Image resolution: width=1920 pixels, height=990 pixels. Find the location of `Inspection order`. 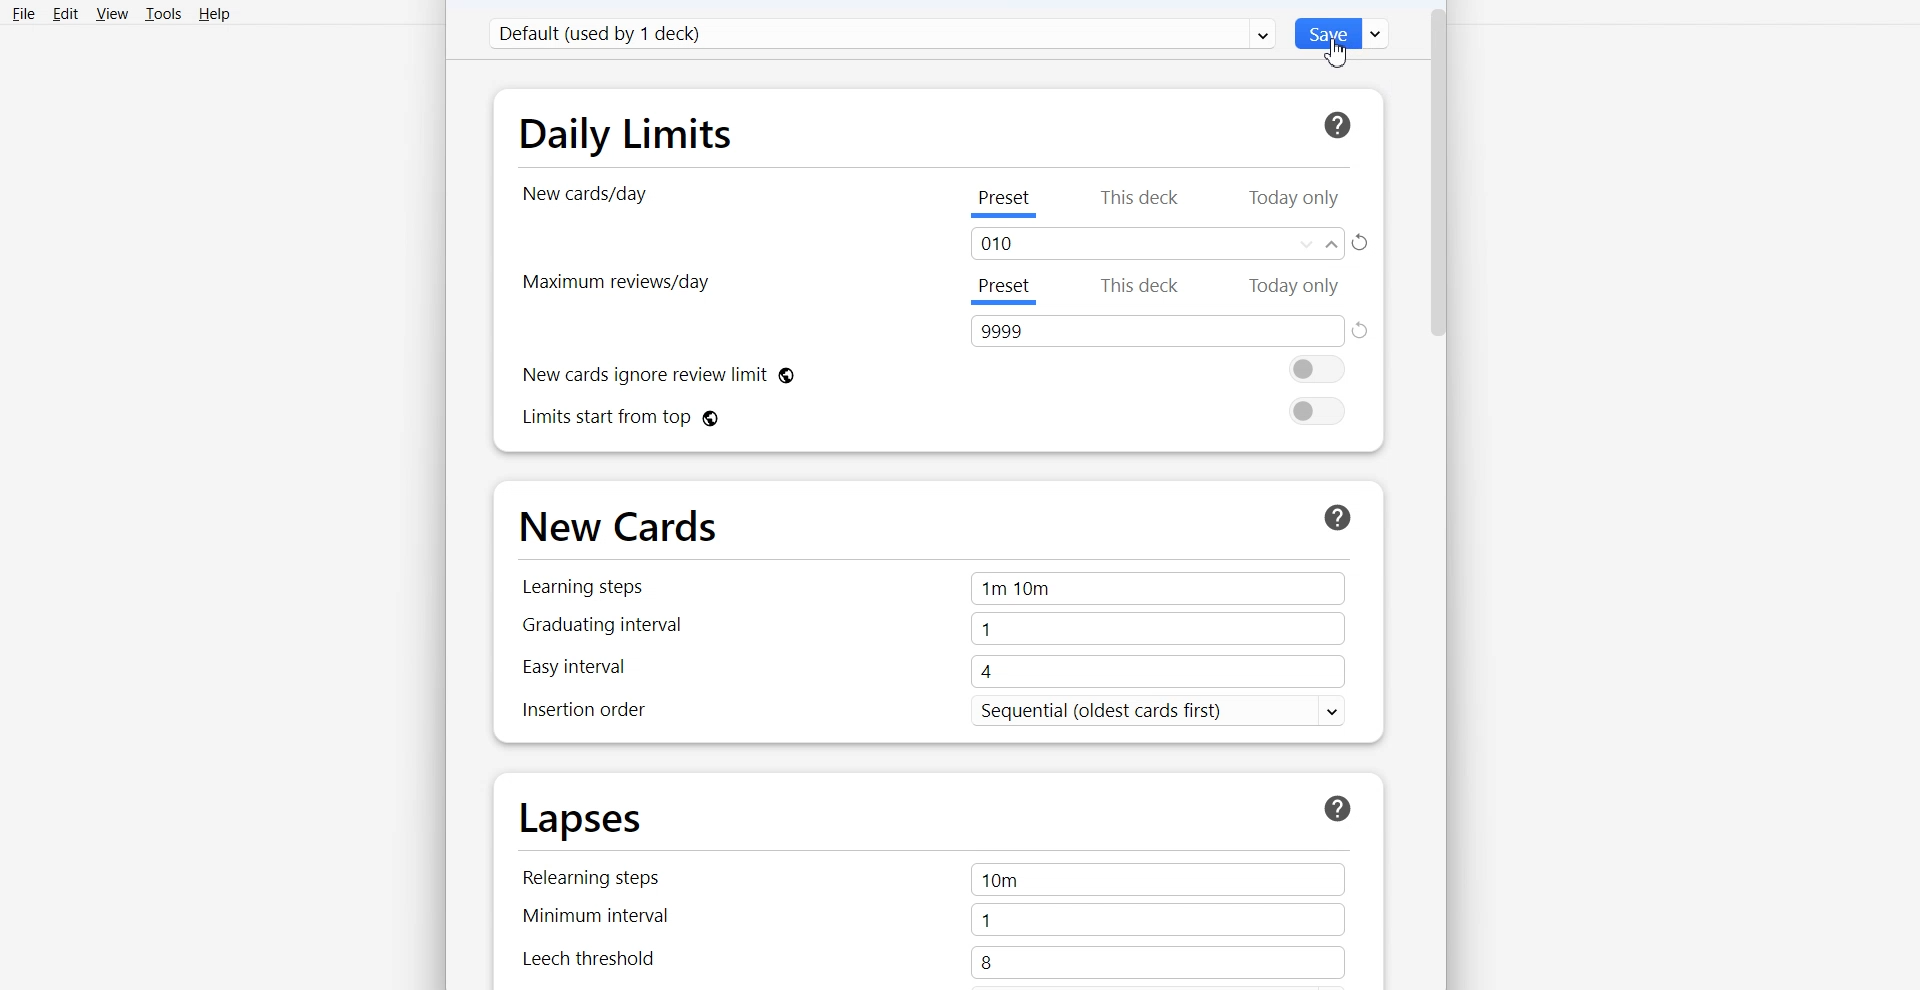

Inspection order is located at coordinates (607, 713).